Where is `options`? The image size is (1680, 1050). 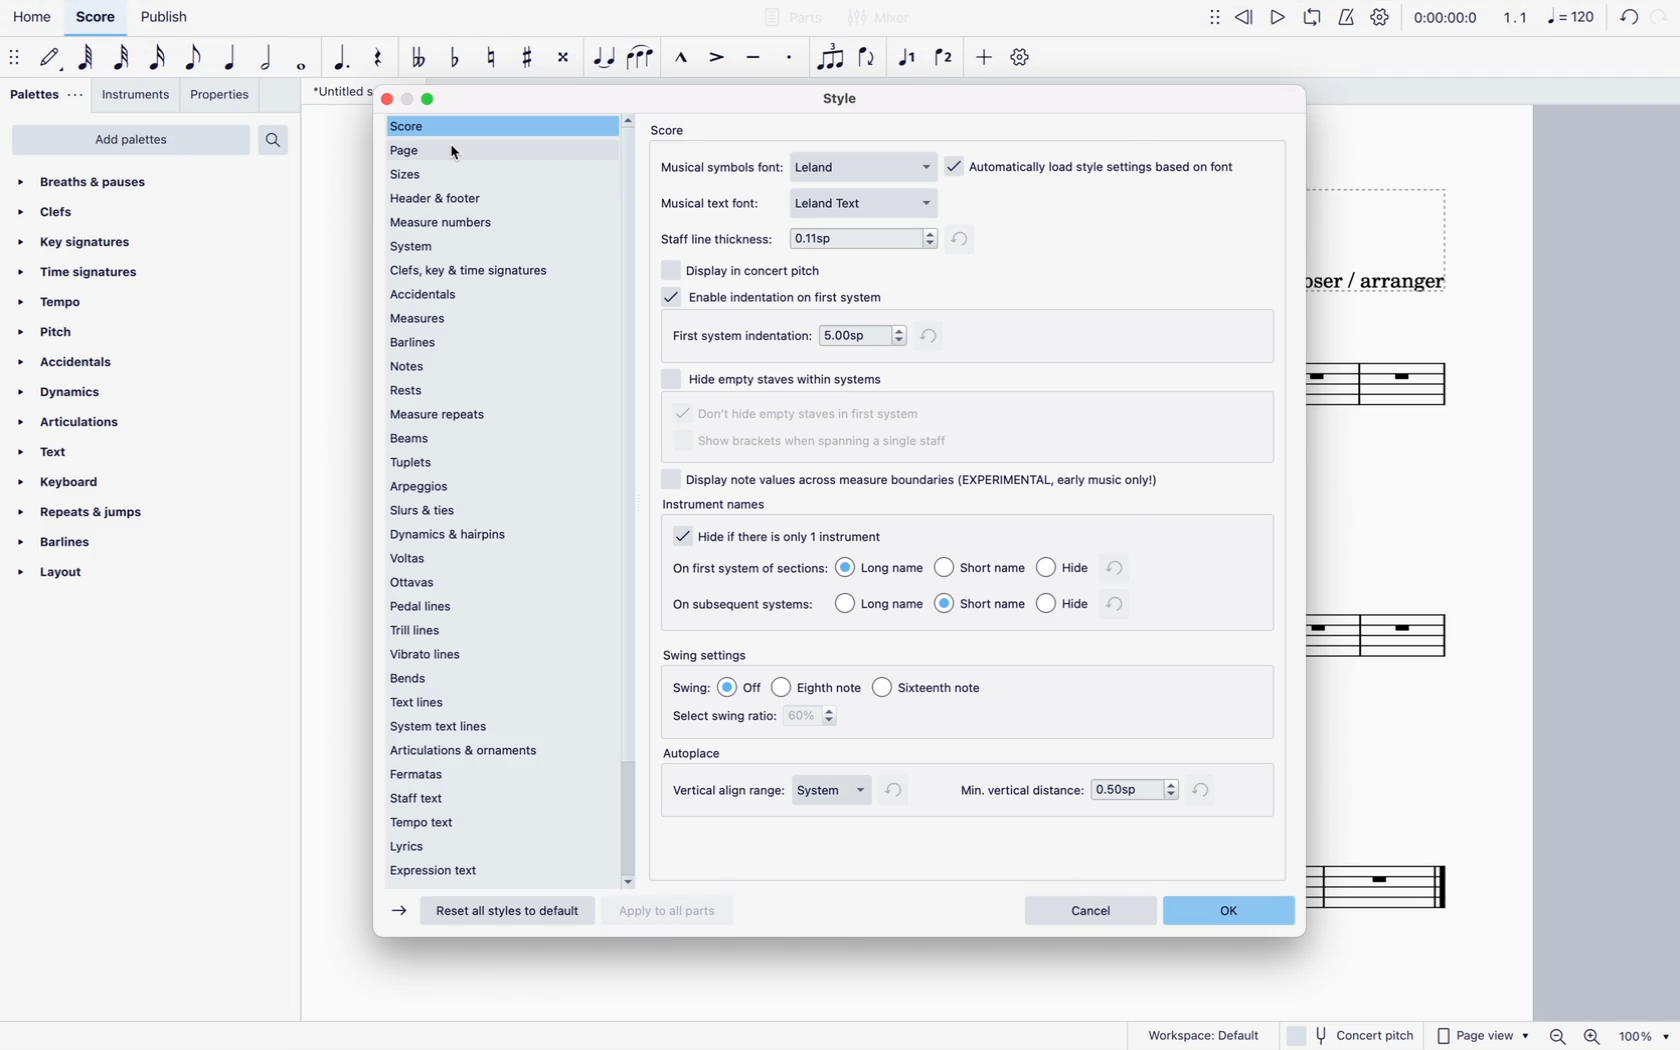
options is located at coordinates (1134, 788).